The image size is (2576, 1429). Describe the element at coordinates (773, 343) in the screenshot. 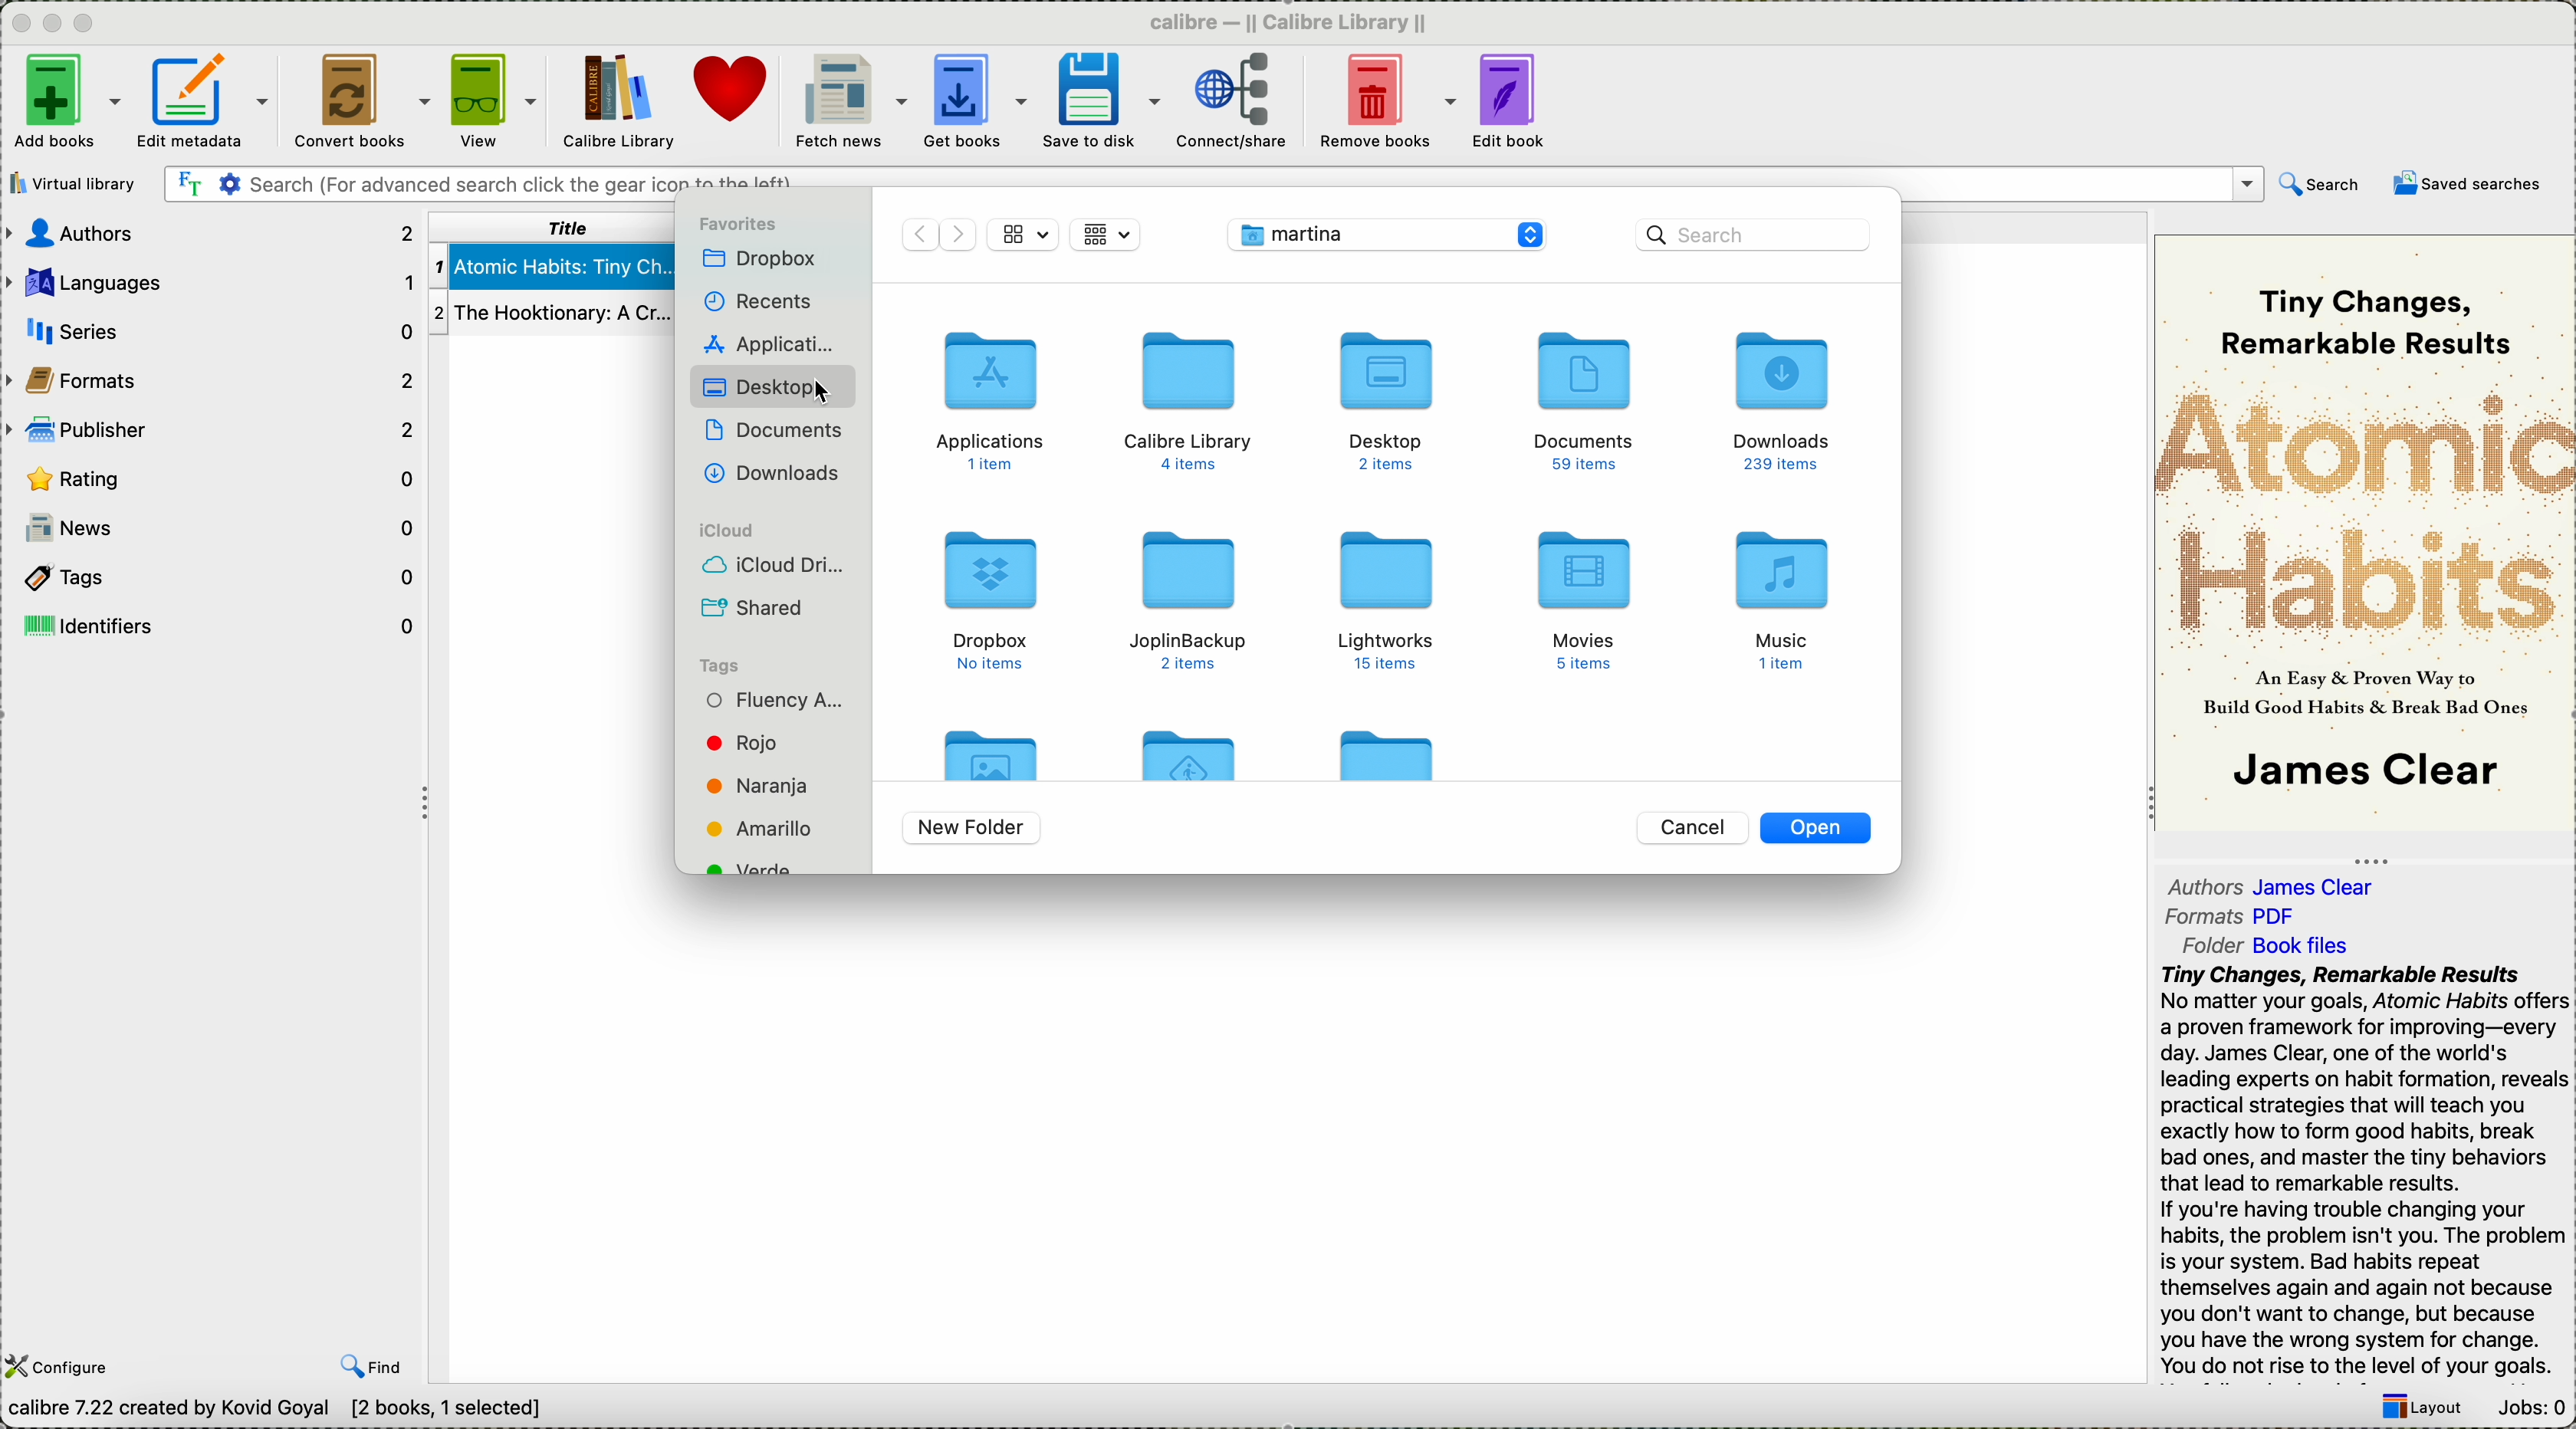

I see `applications` at that location.